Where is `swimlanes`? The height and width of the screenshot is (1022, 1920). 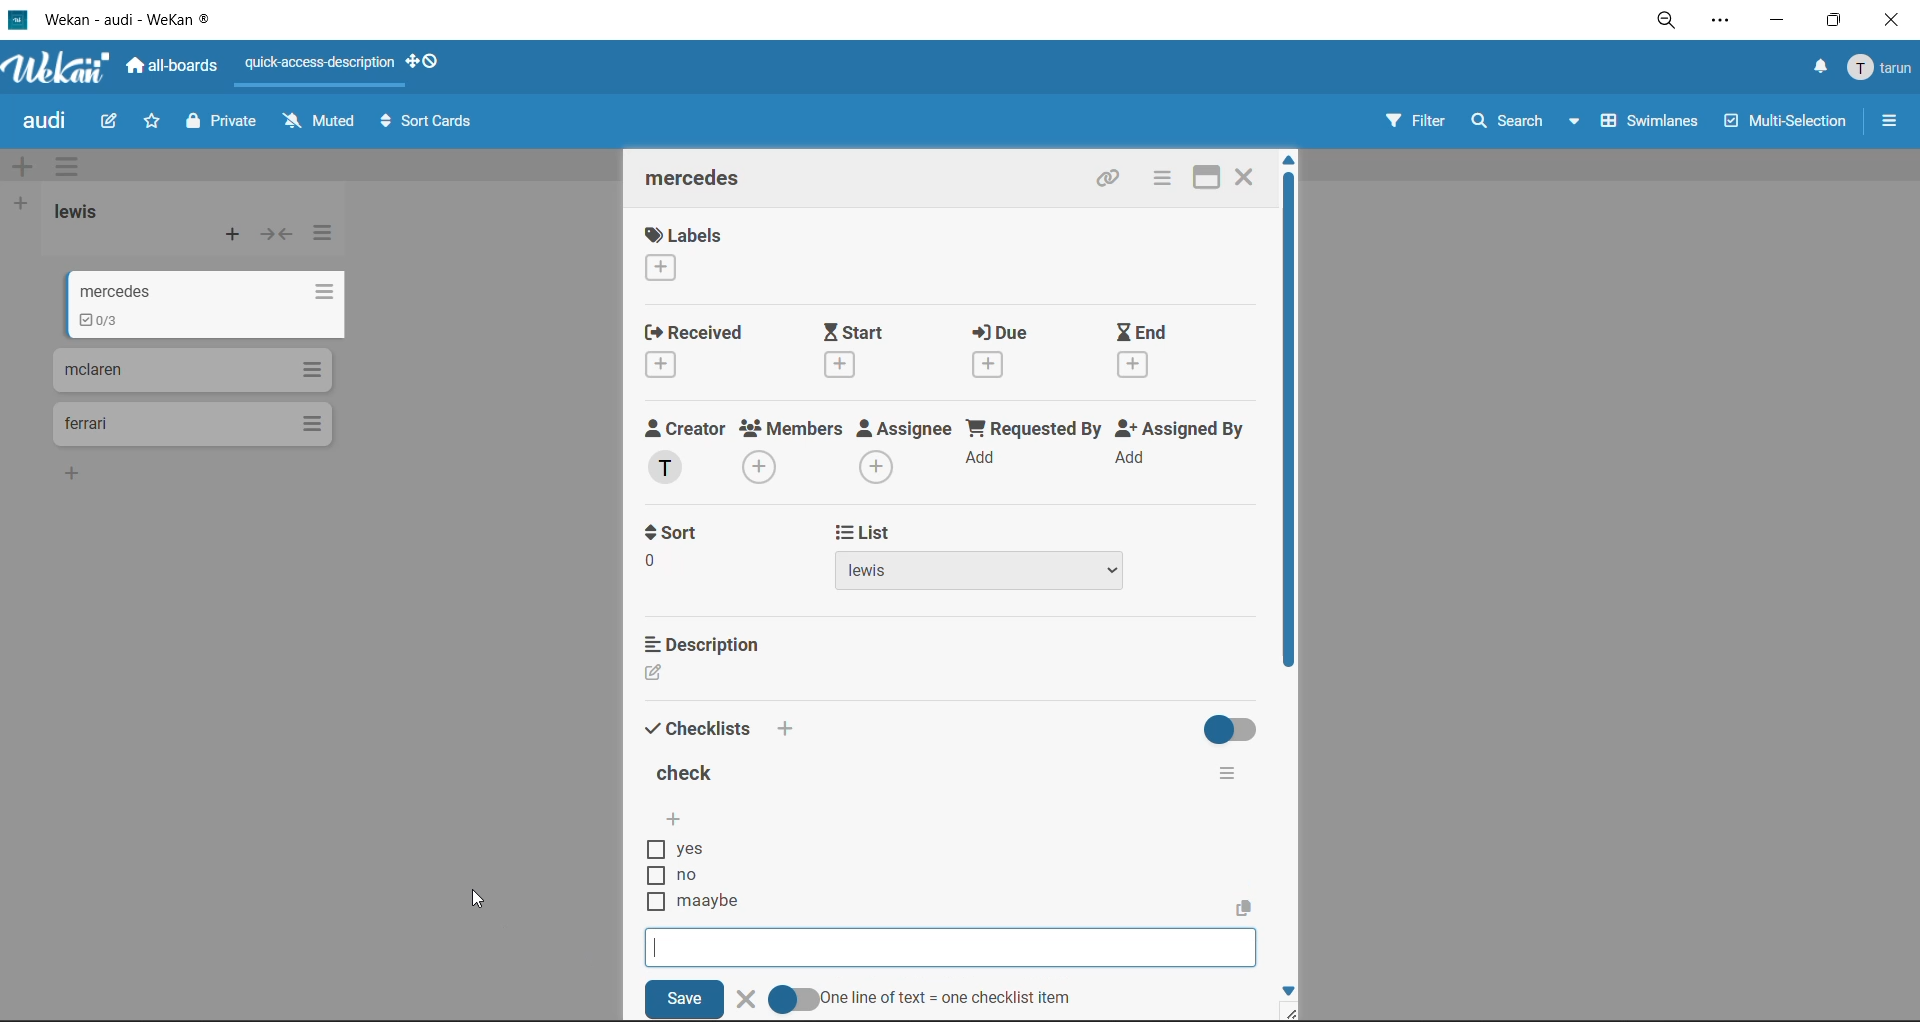 swimlanes is located at coordinates (1653, 124).